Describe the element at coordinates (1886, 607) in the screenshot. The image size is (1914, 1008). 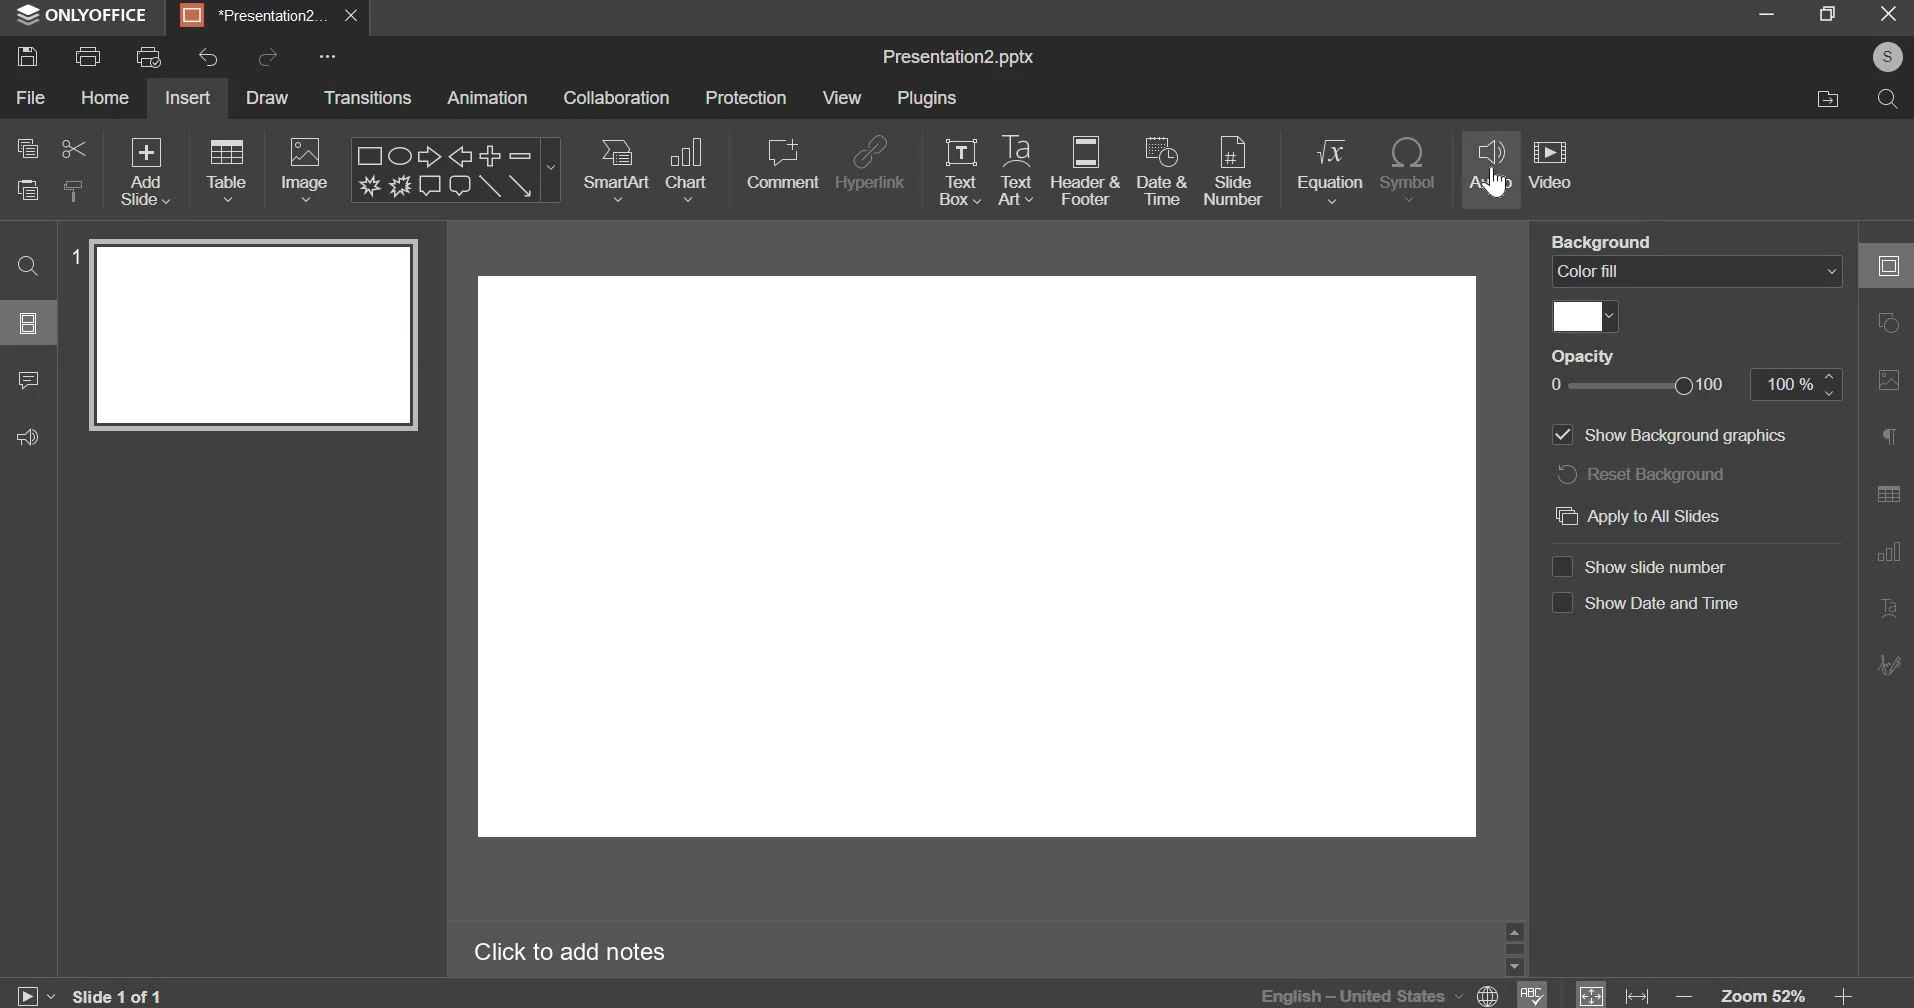
I see `text art settings` at that location.